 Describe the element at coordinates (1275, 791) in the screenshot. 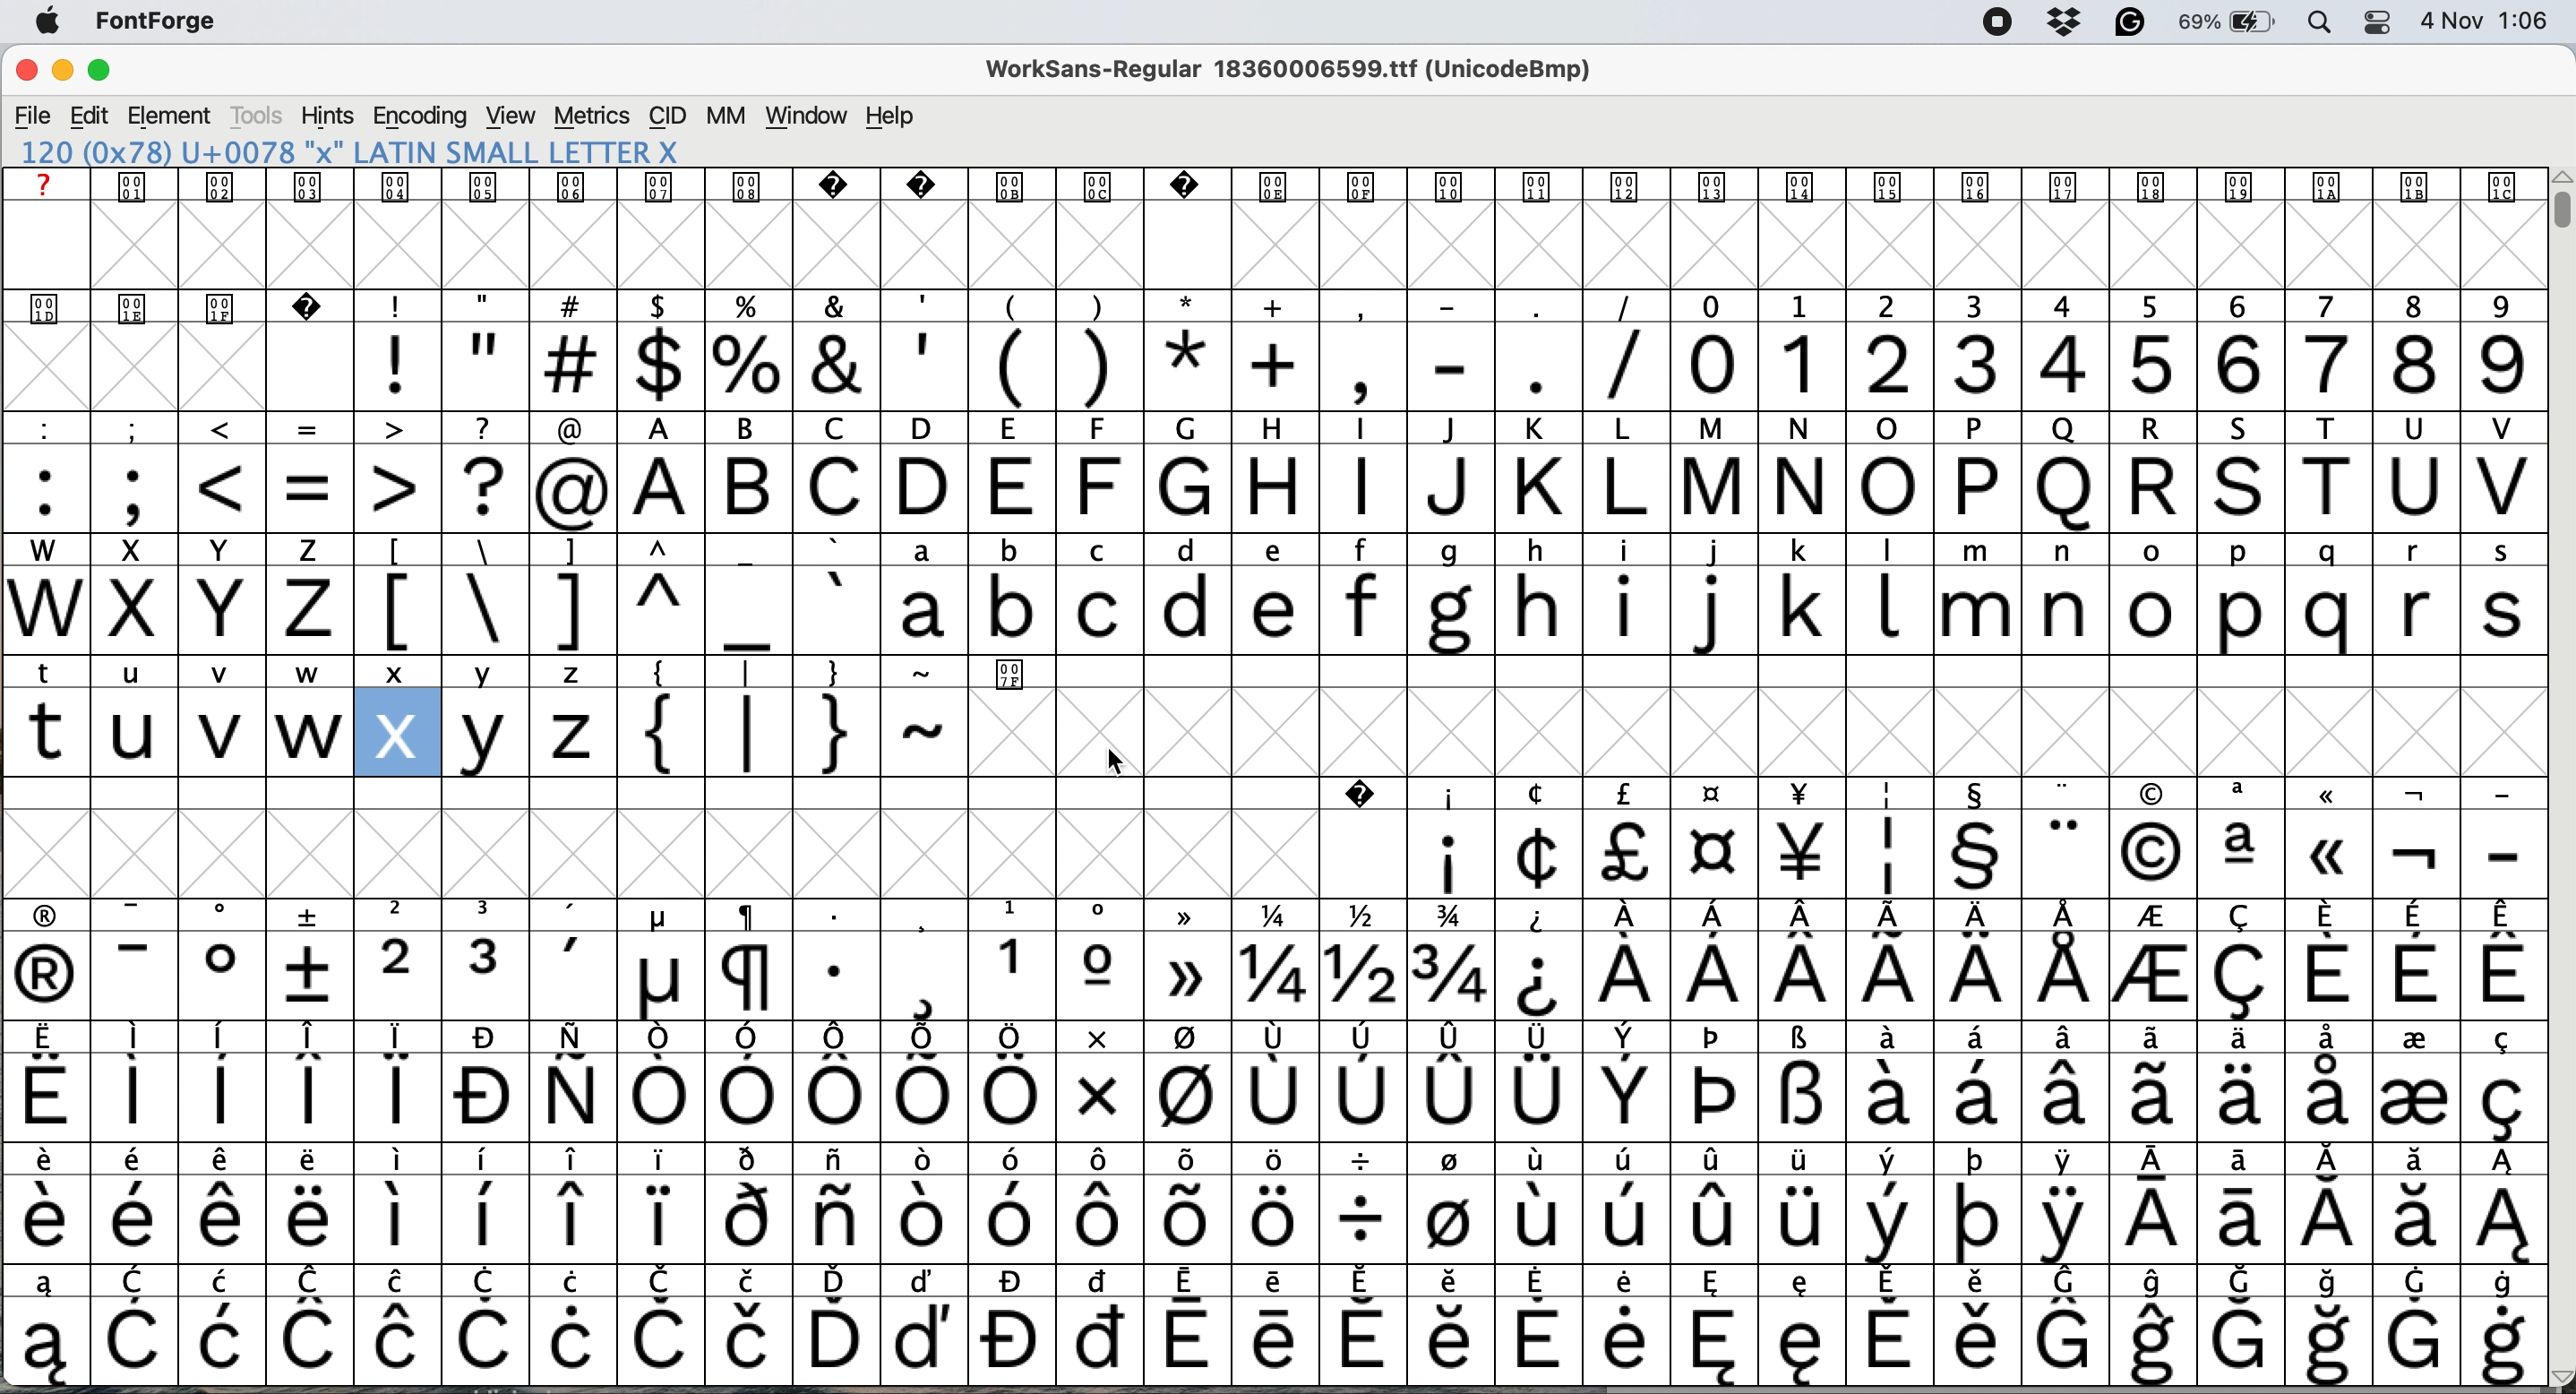

I see `SPECIAL CHARACTERS` at that location.